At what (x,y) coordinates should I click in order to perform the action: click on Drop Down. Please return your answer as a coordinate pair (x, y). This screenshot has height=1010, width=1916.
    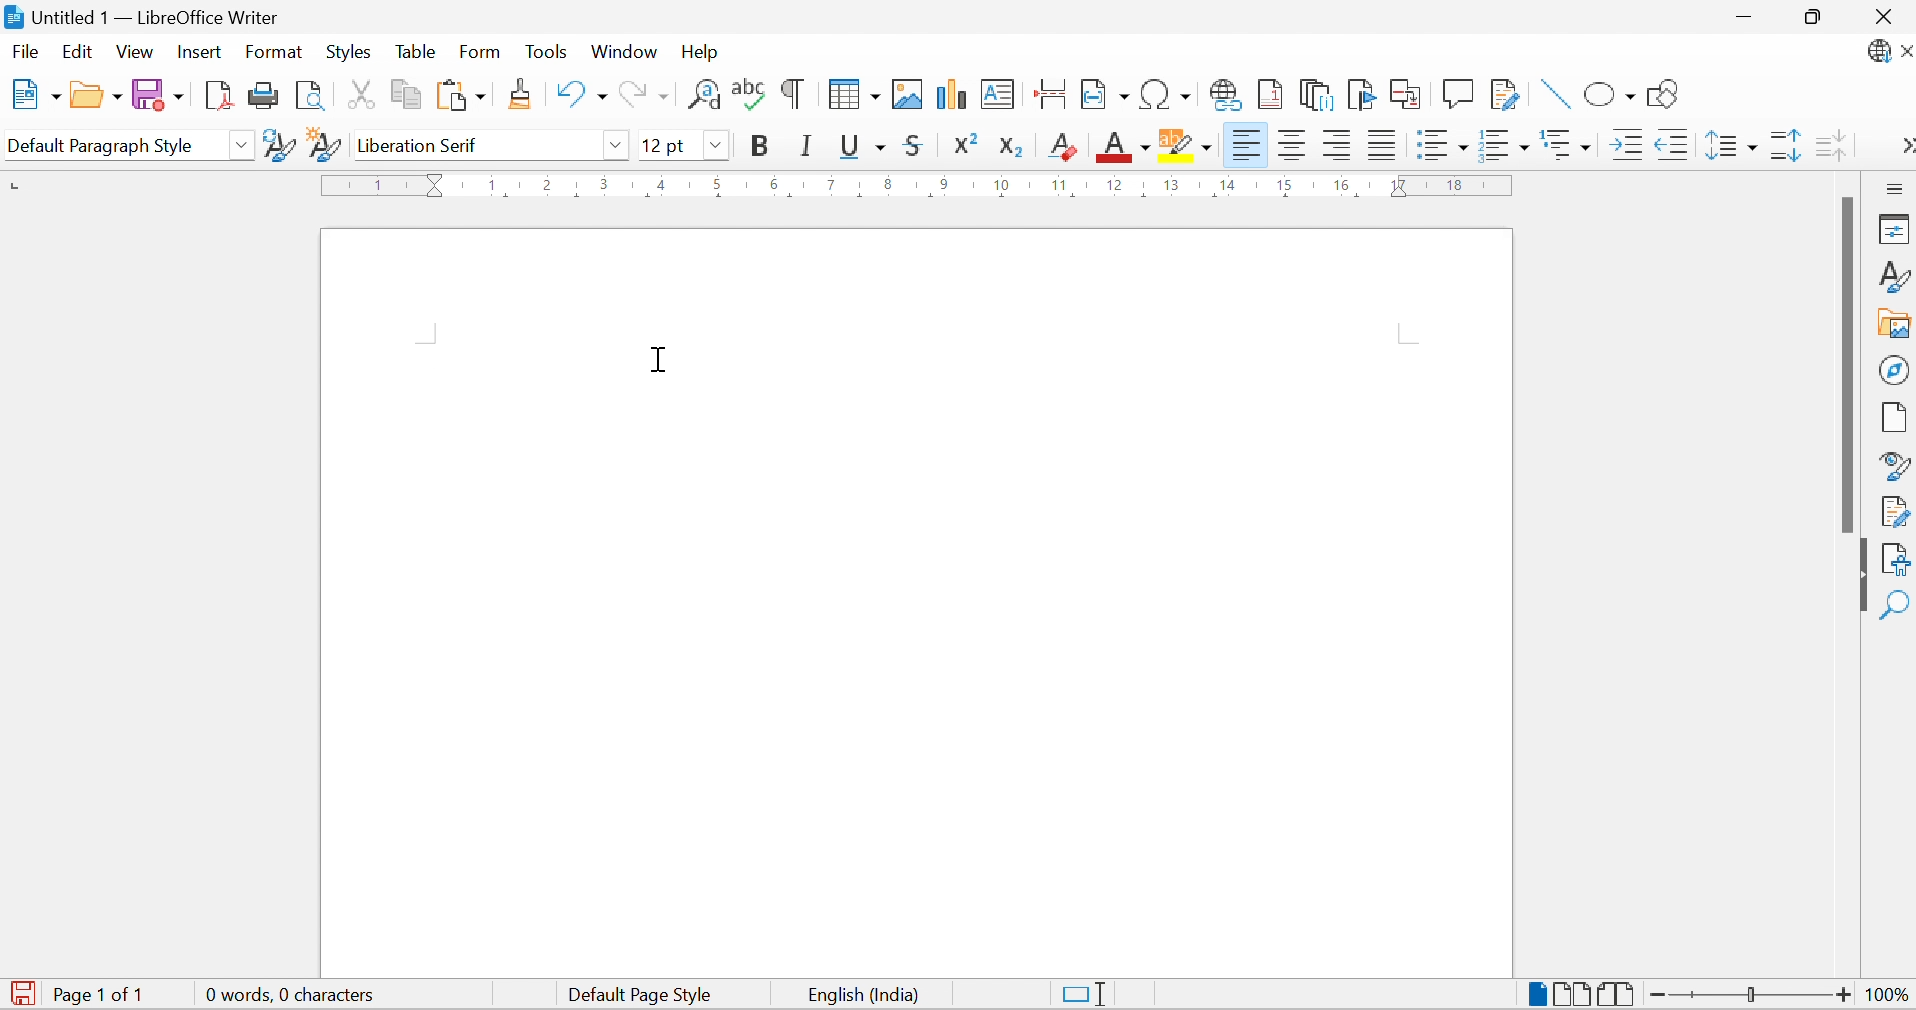
    Looking at the image, I should click on (243, 145).